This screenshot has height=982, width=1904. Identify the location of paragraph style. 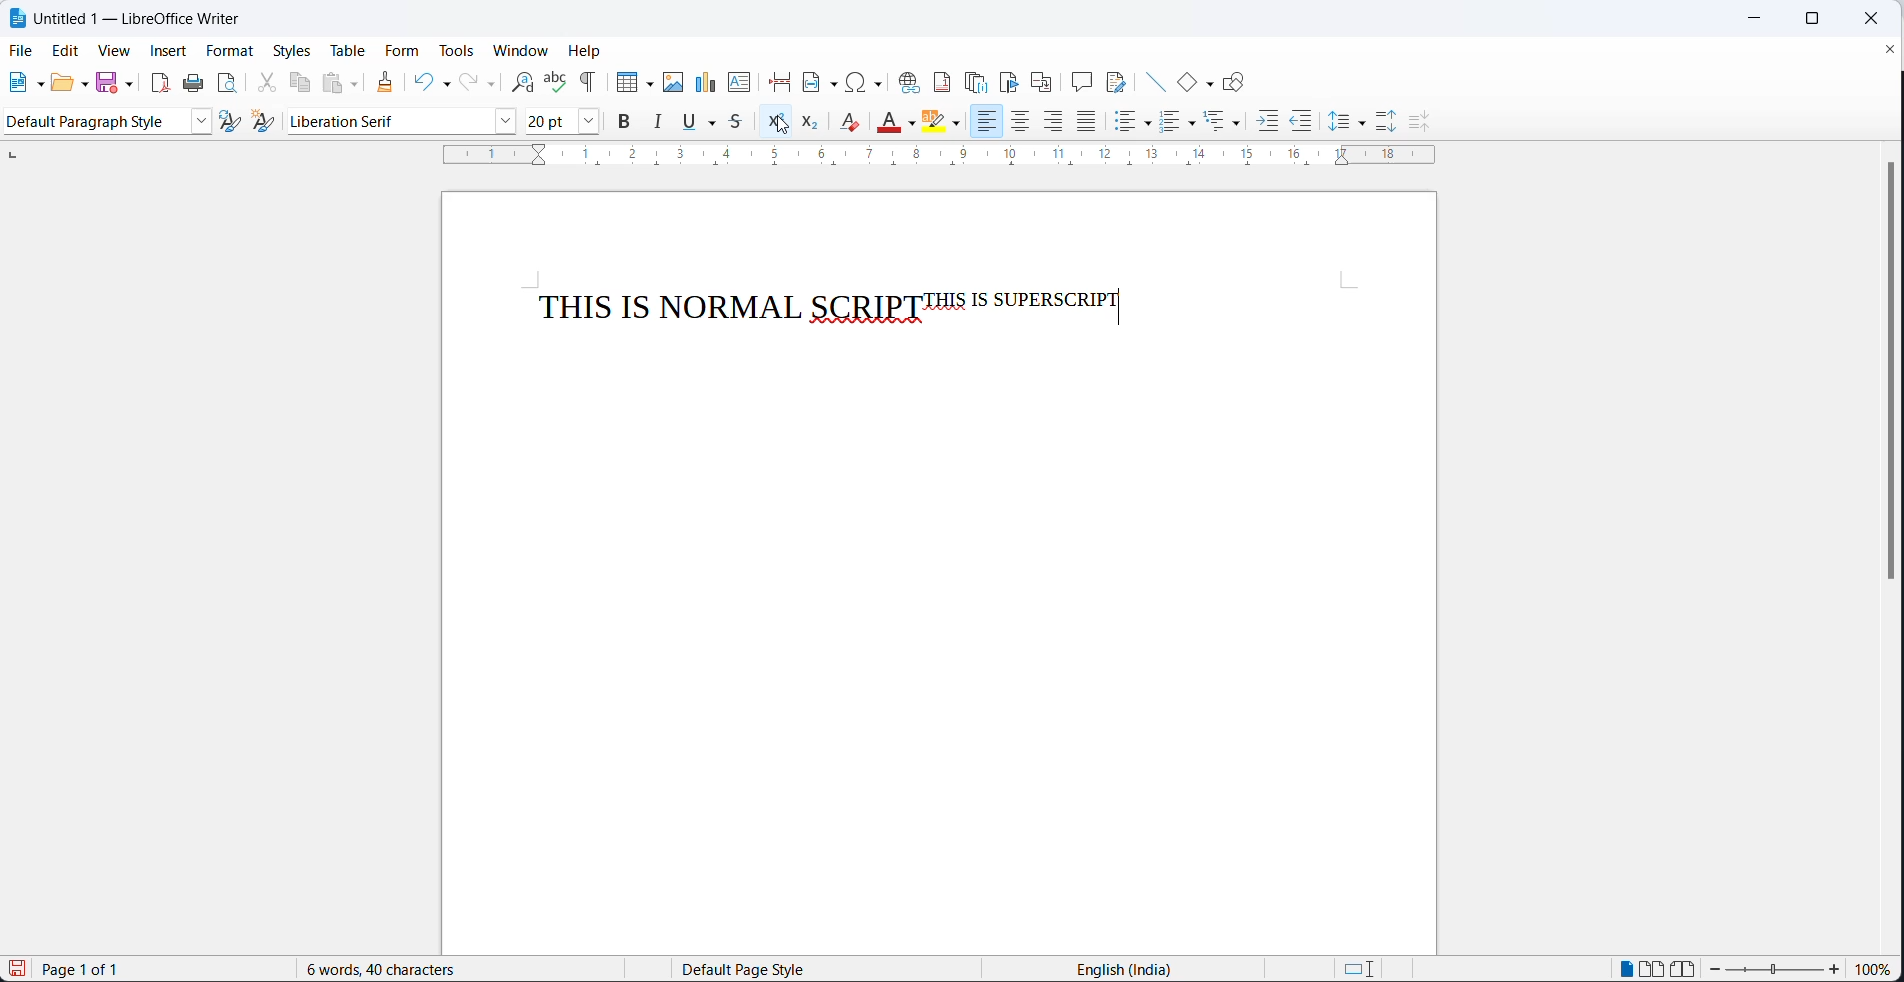
(204, 121).